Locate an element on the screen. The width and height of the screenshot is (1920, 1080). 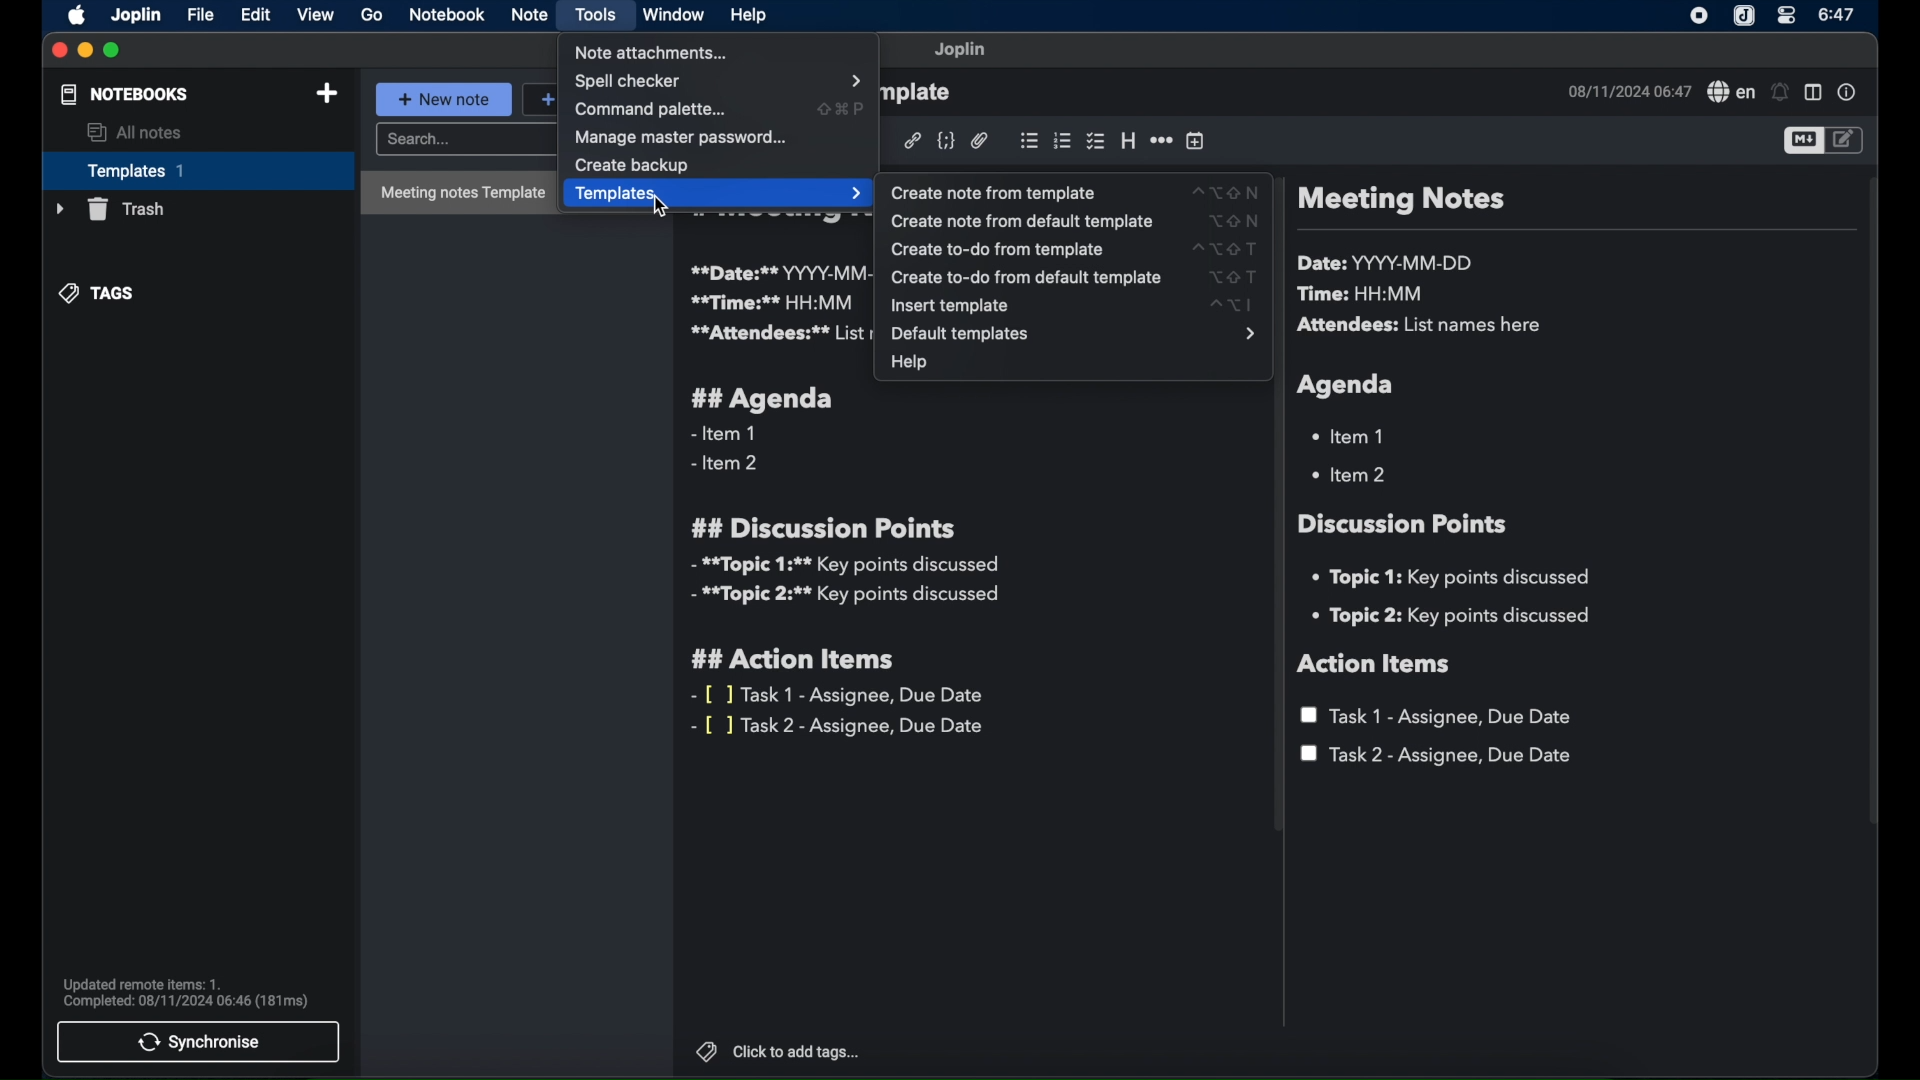
create backup  is located at coordinates (632, 165).